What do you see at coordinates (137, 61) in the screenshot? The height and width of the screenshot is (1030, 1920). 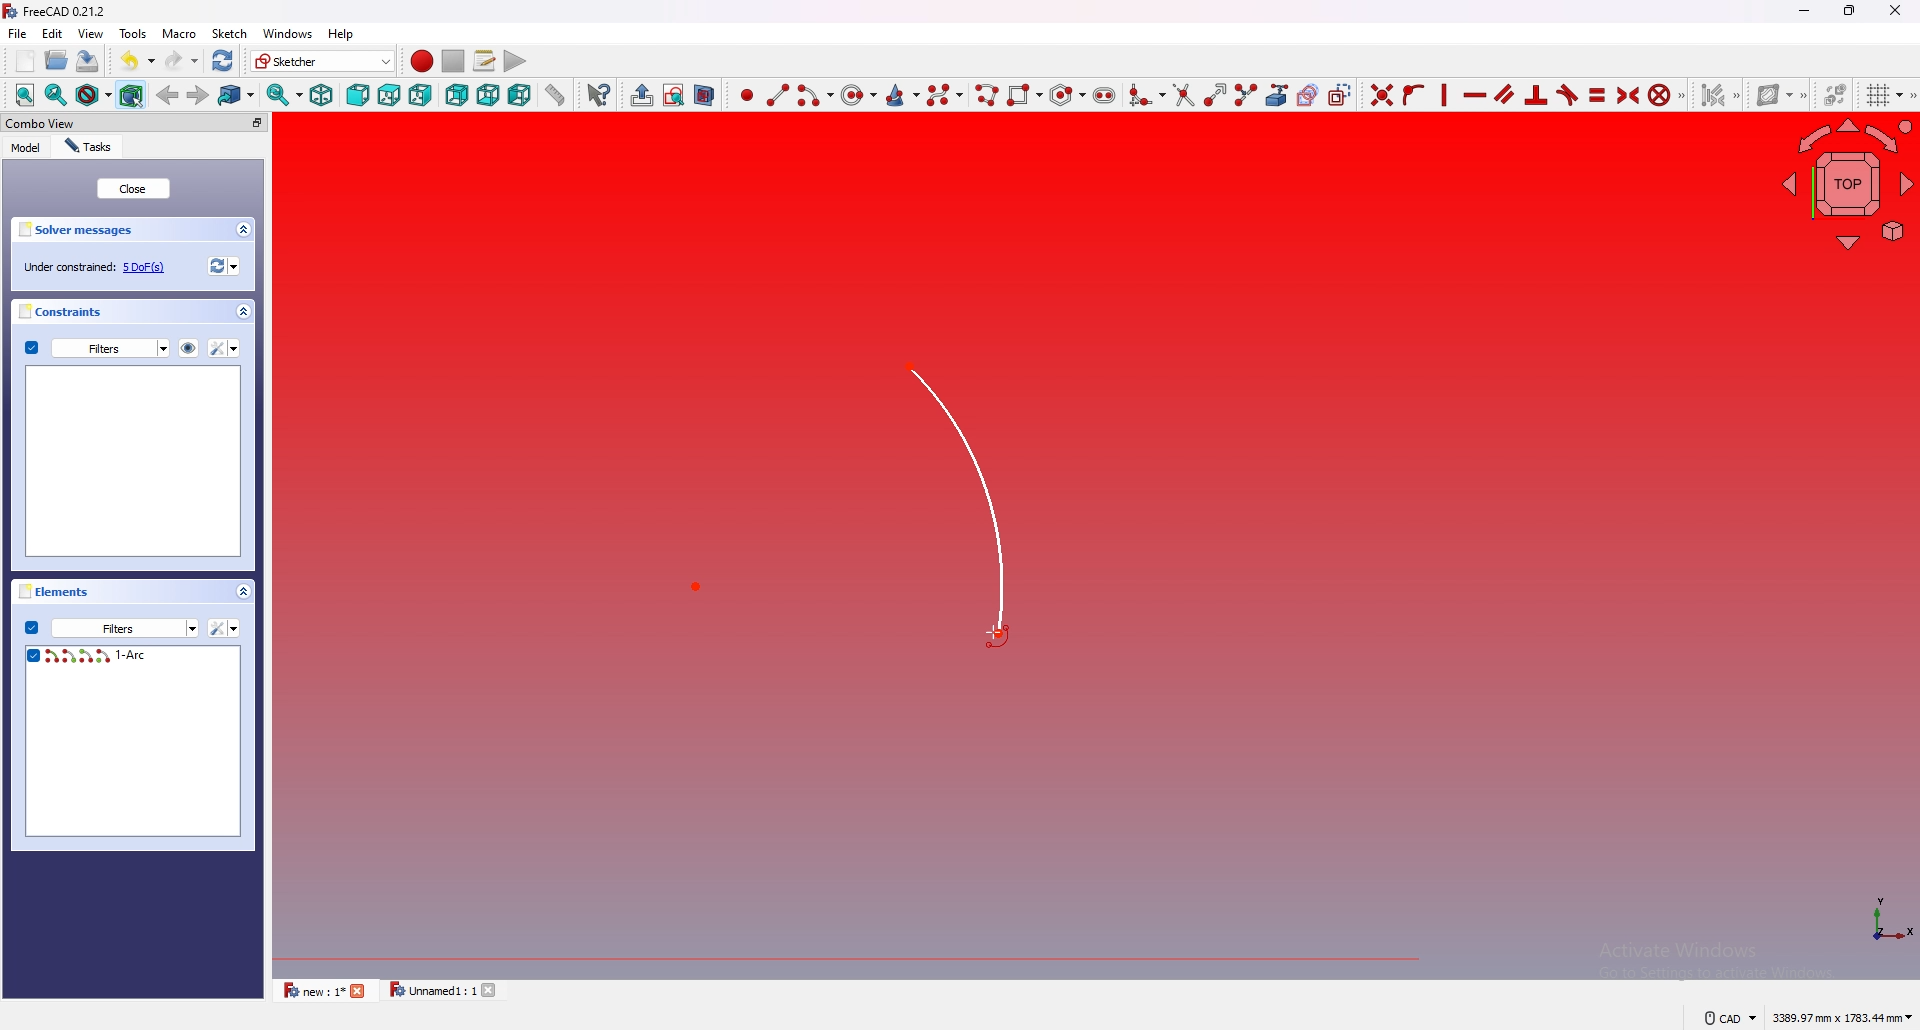 I see `undo` at bounding box center [137, 61].